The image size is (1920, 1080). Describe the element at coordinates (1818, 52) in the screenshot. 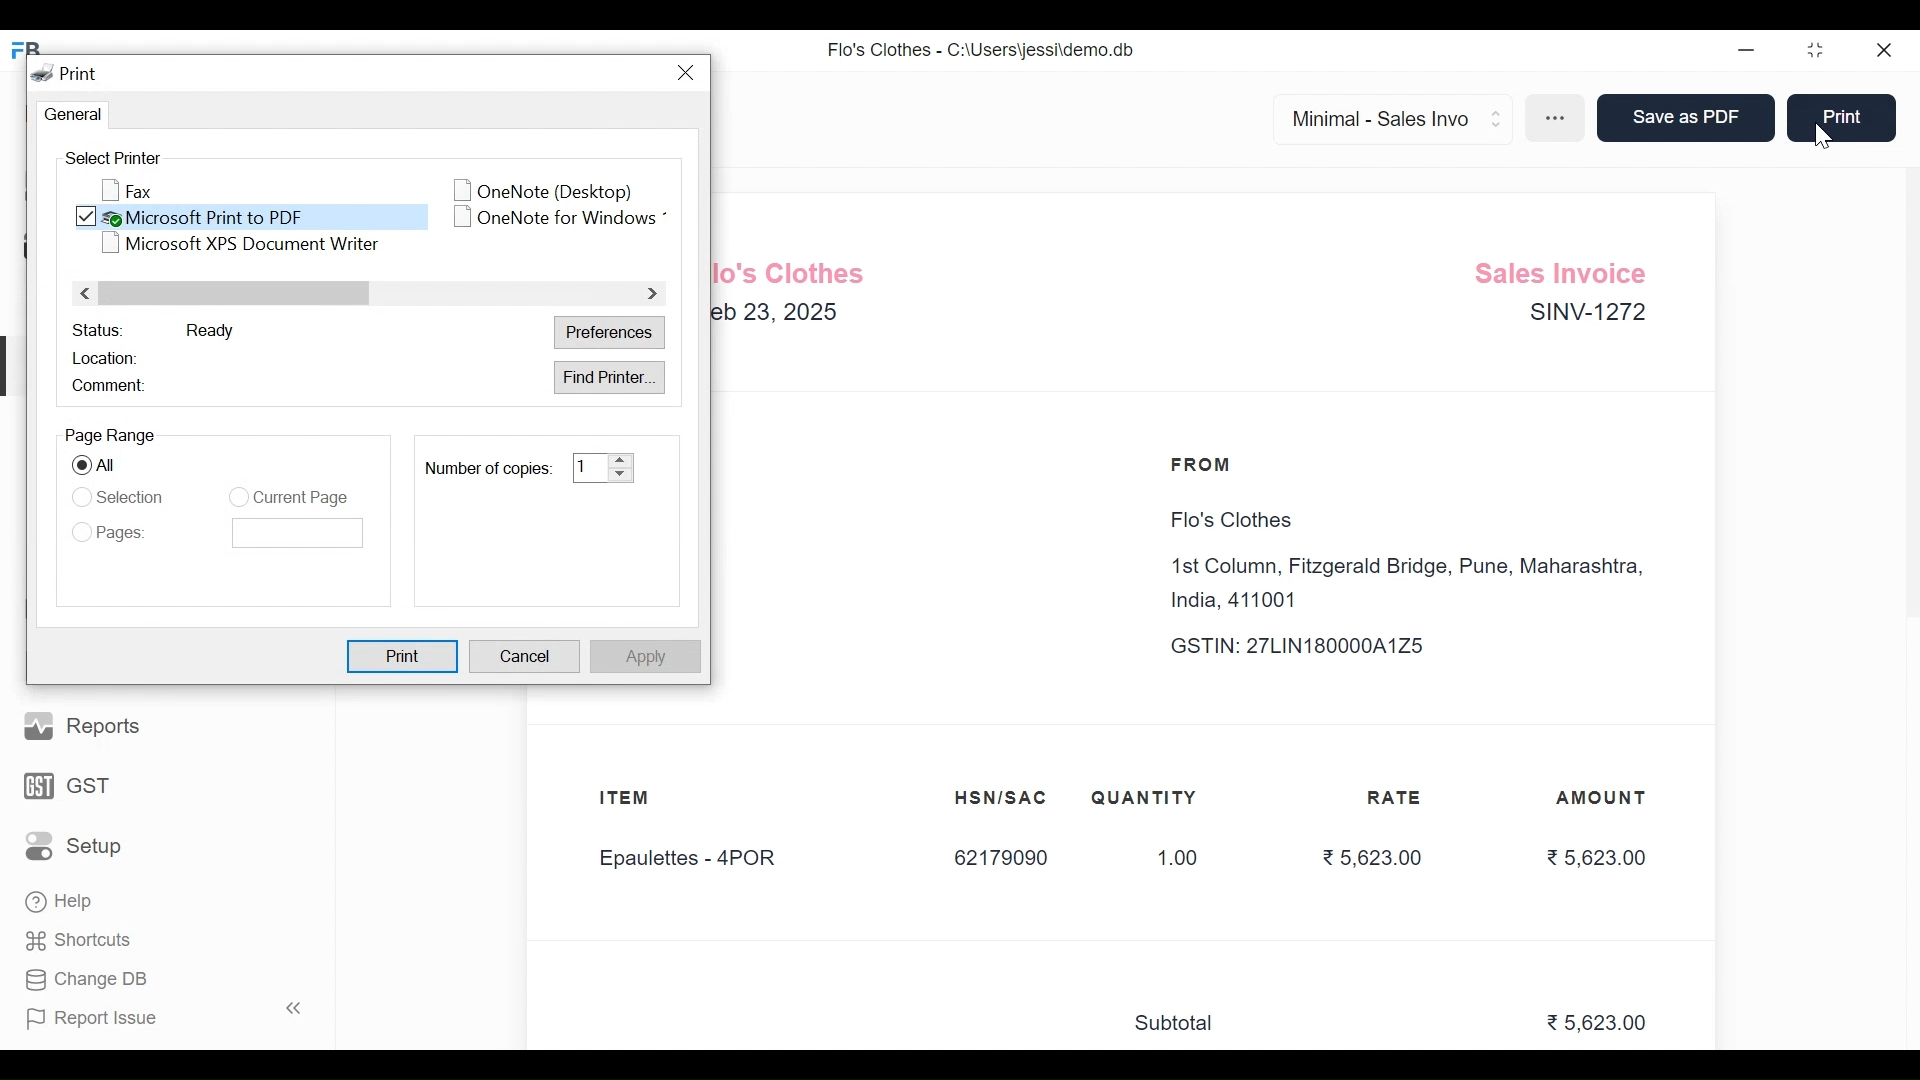

I see `Restore` at that location.